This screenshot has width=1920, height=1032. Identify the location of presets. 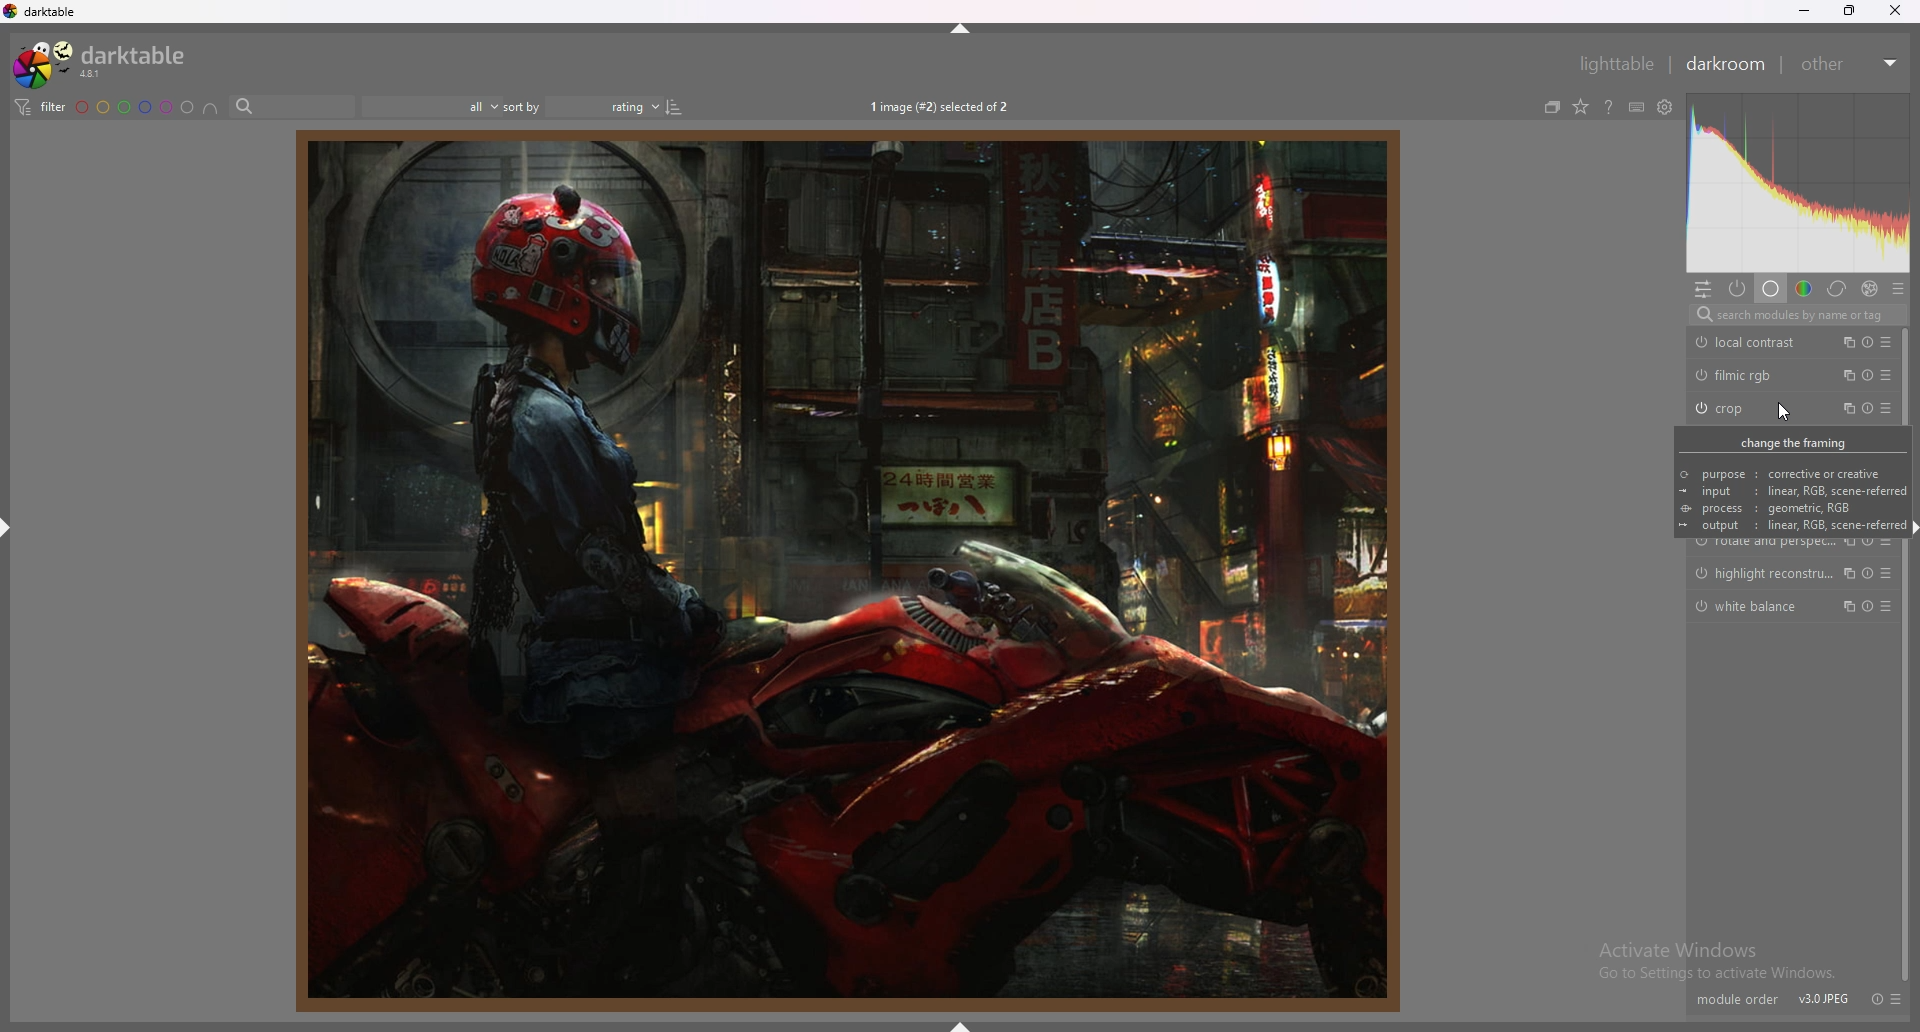
(1886, 342).